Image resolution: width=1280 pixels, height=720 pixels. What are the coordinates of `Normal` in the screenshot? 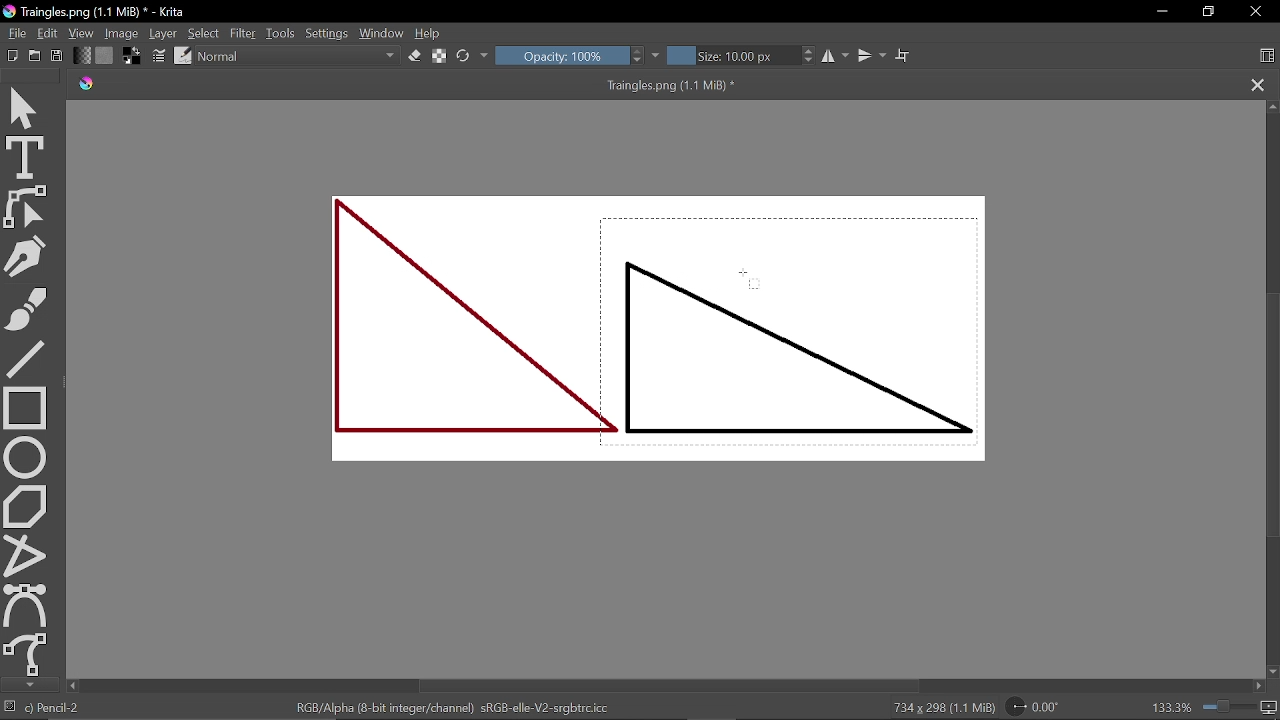 It's located at (298, 57).